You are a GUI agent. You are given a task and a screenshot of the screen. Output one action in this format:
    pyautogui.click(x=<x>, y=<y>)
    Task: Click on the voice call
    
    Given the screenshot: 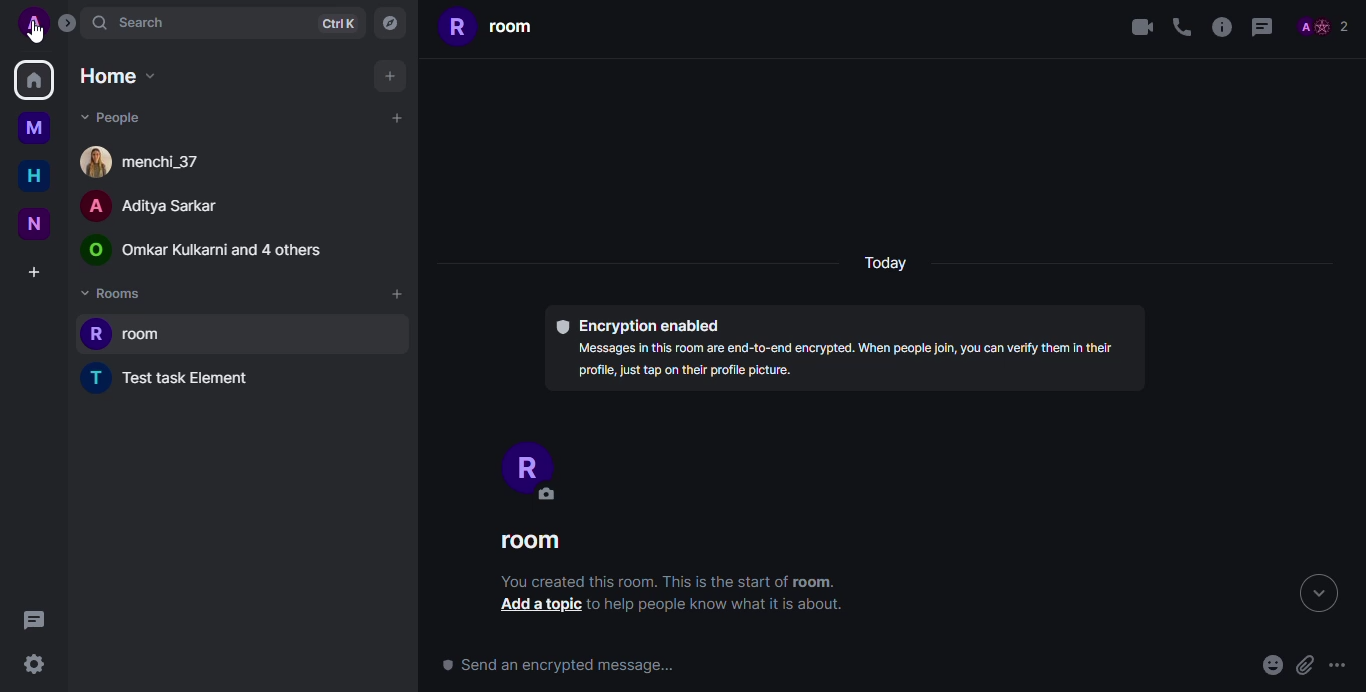 What is the action you would take?
    pyautogui.click(x=1182, y=26)
    